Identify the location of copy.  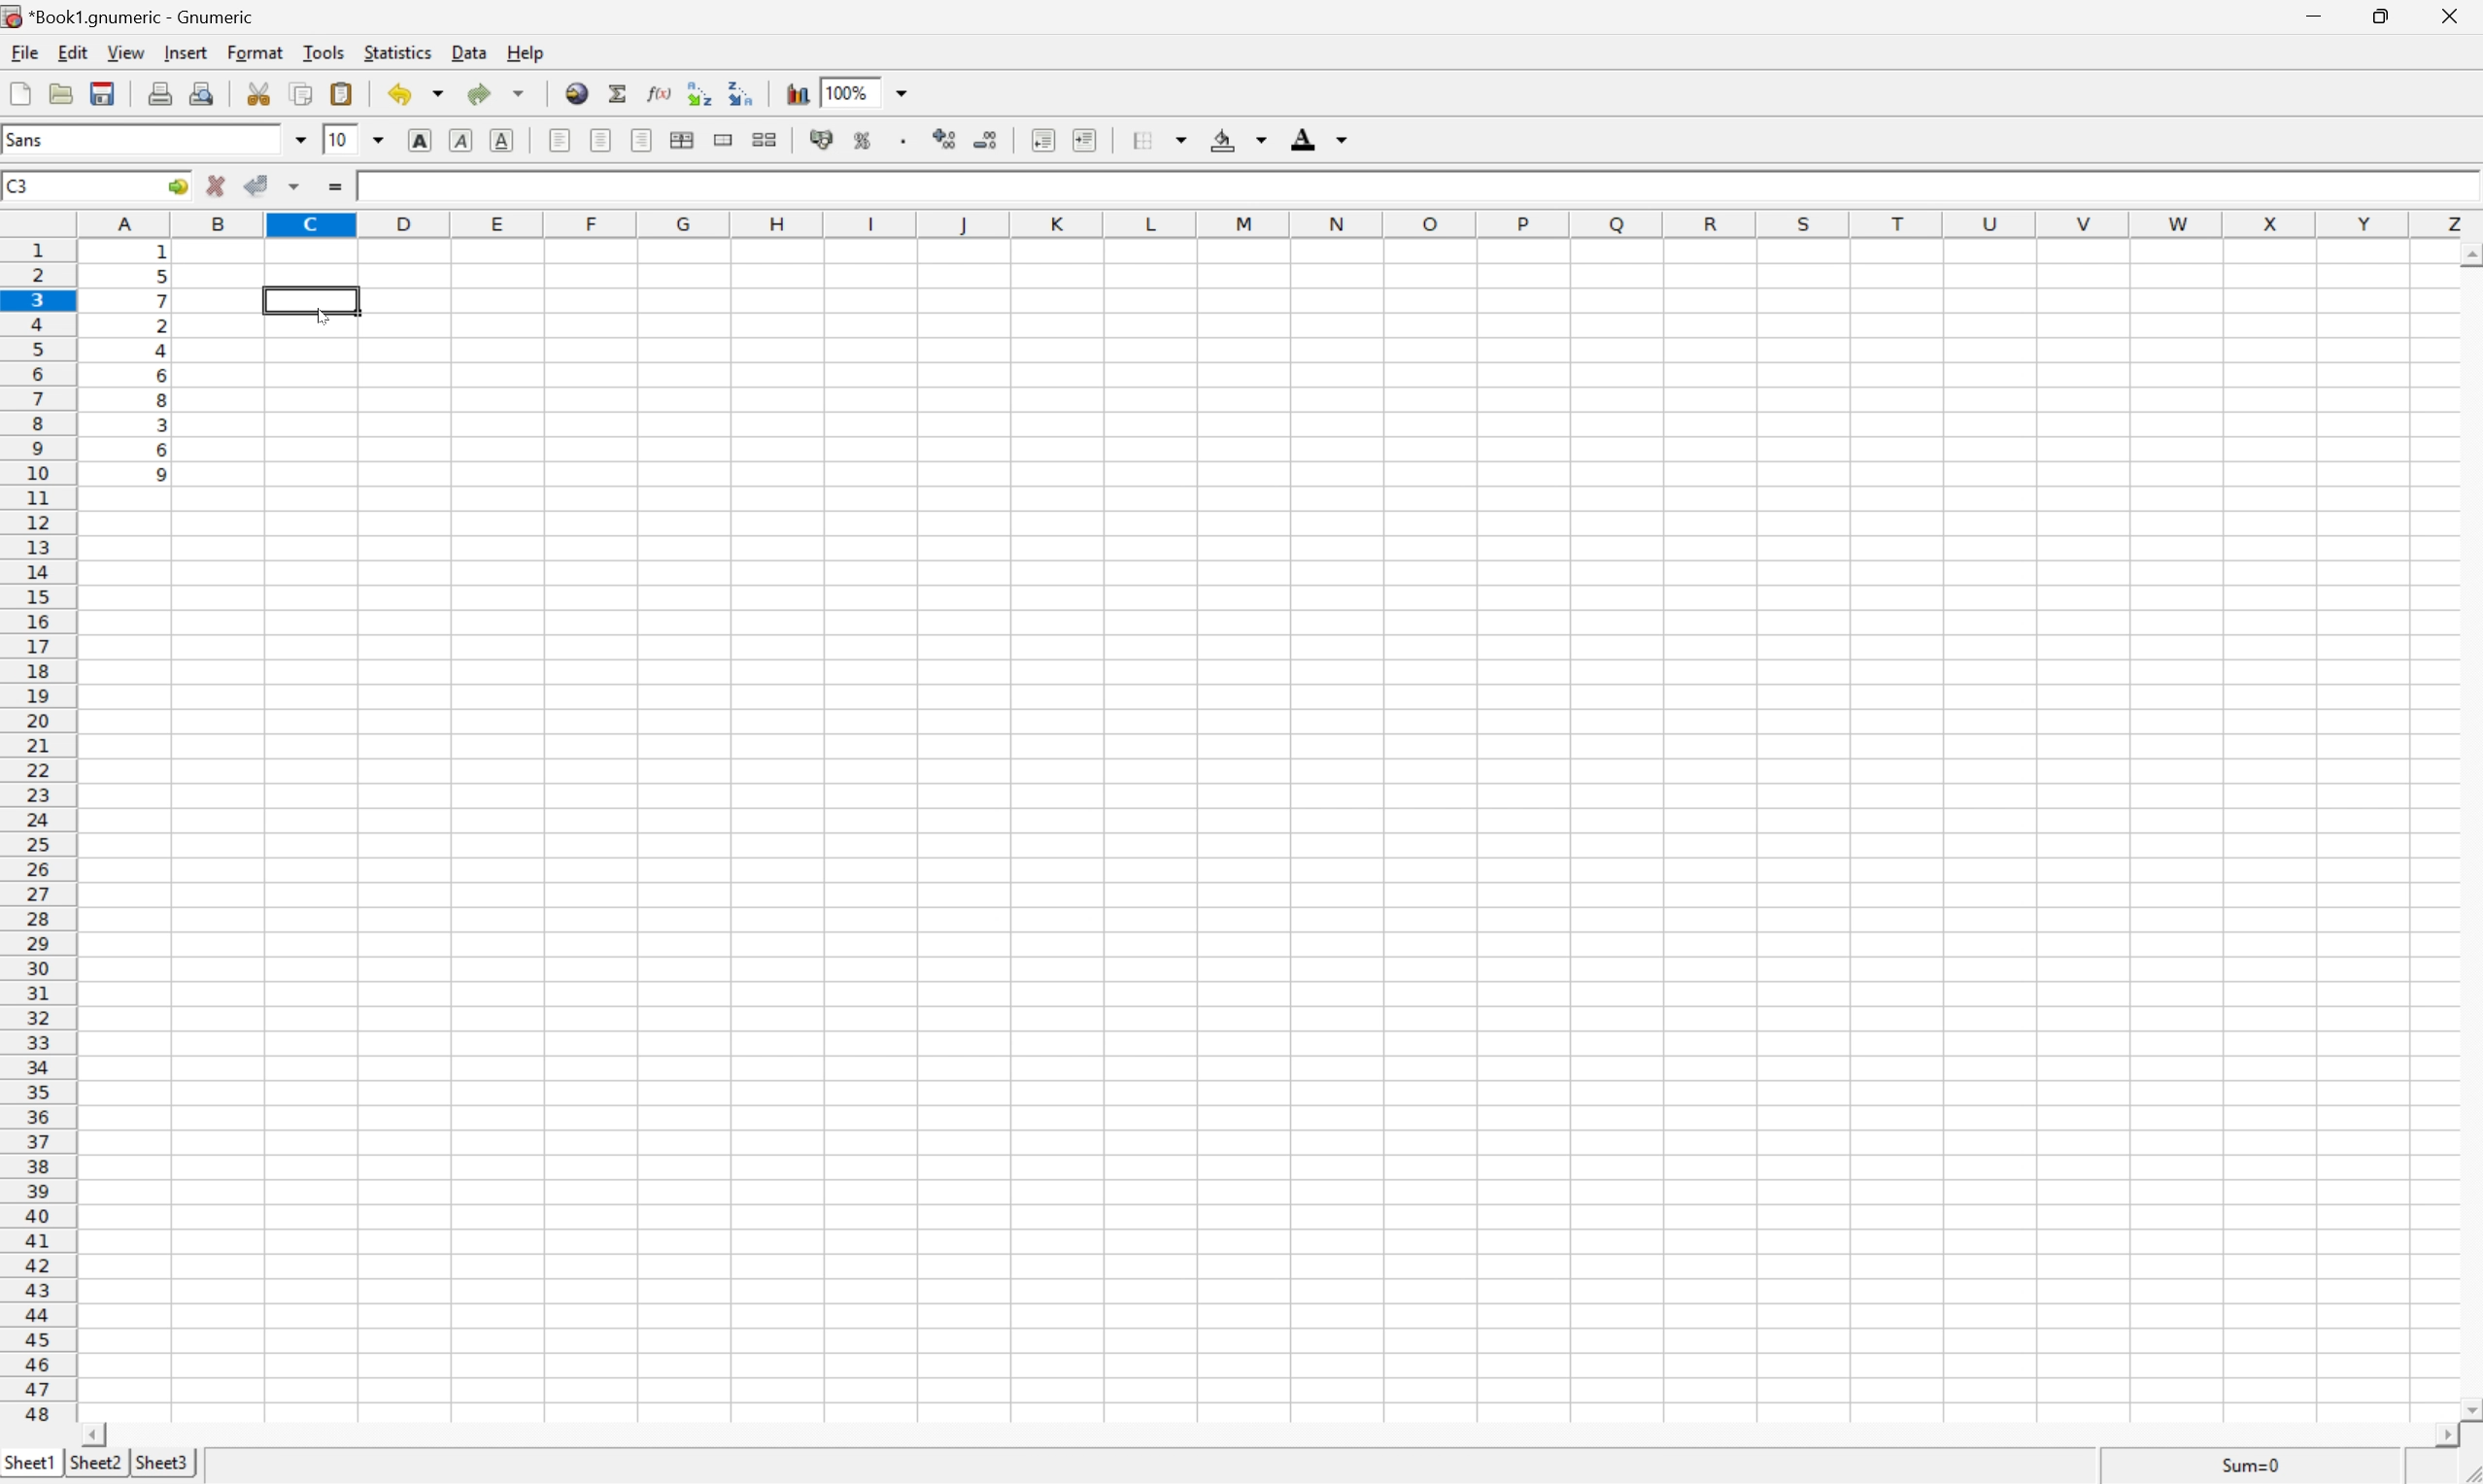
(301, 91).